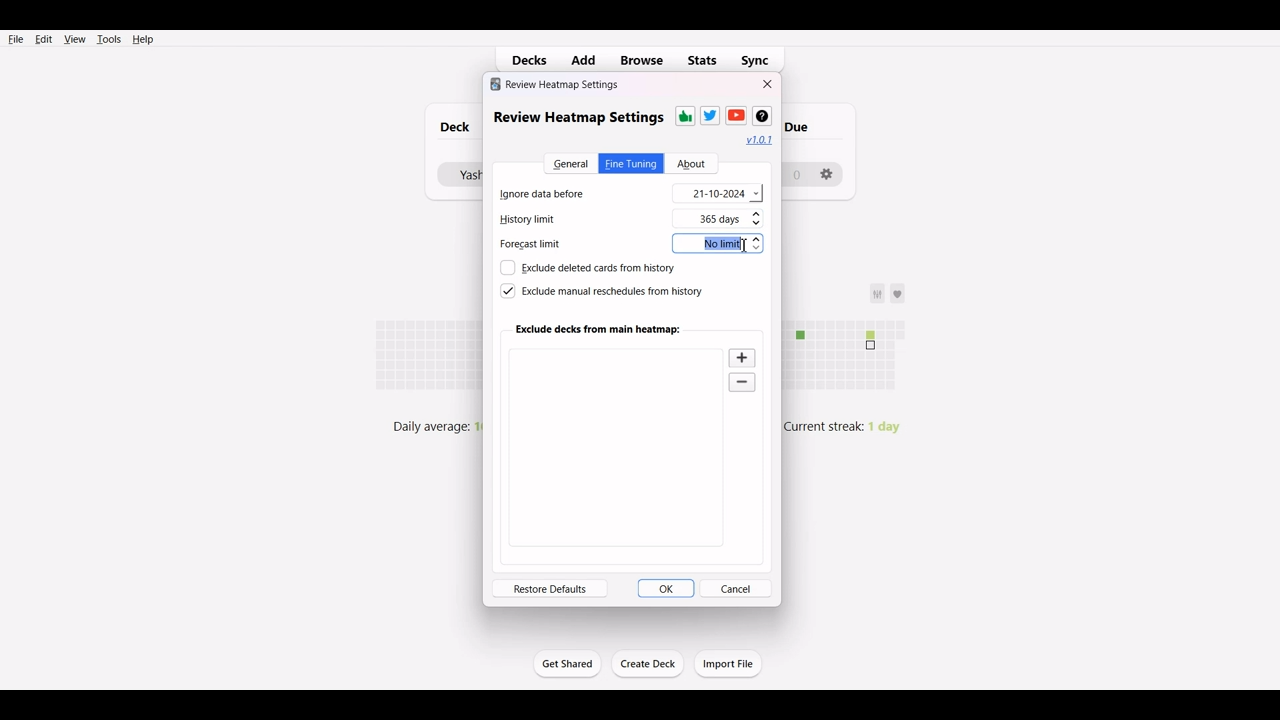 The image size is (1280, 720). Describe the element at coordinates (569, 163) in the screenshot. I see `General` at that location.